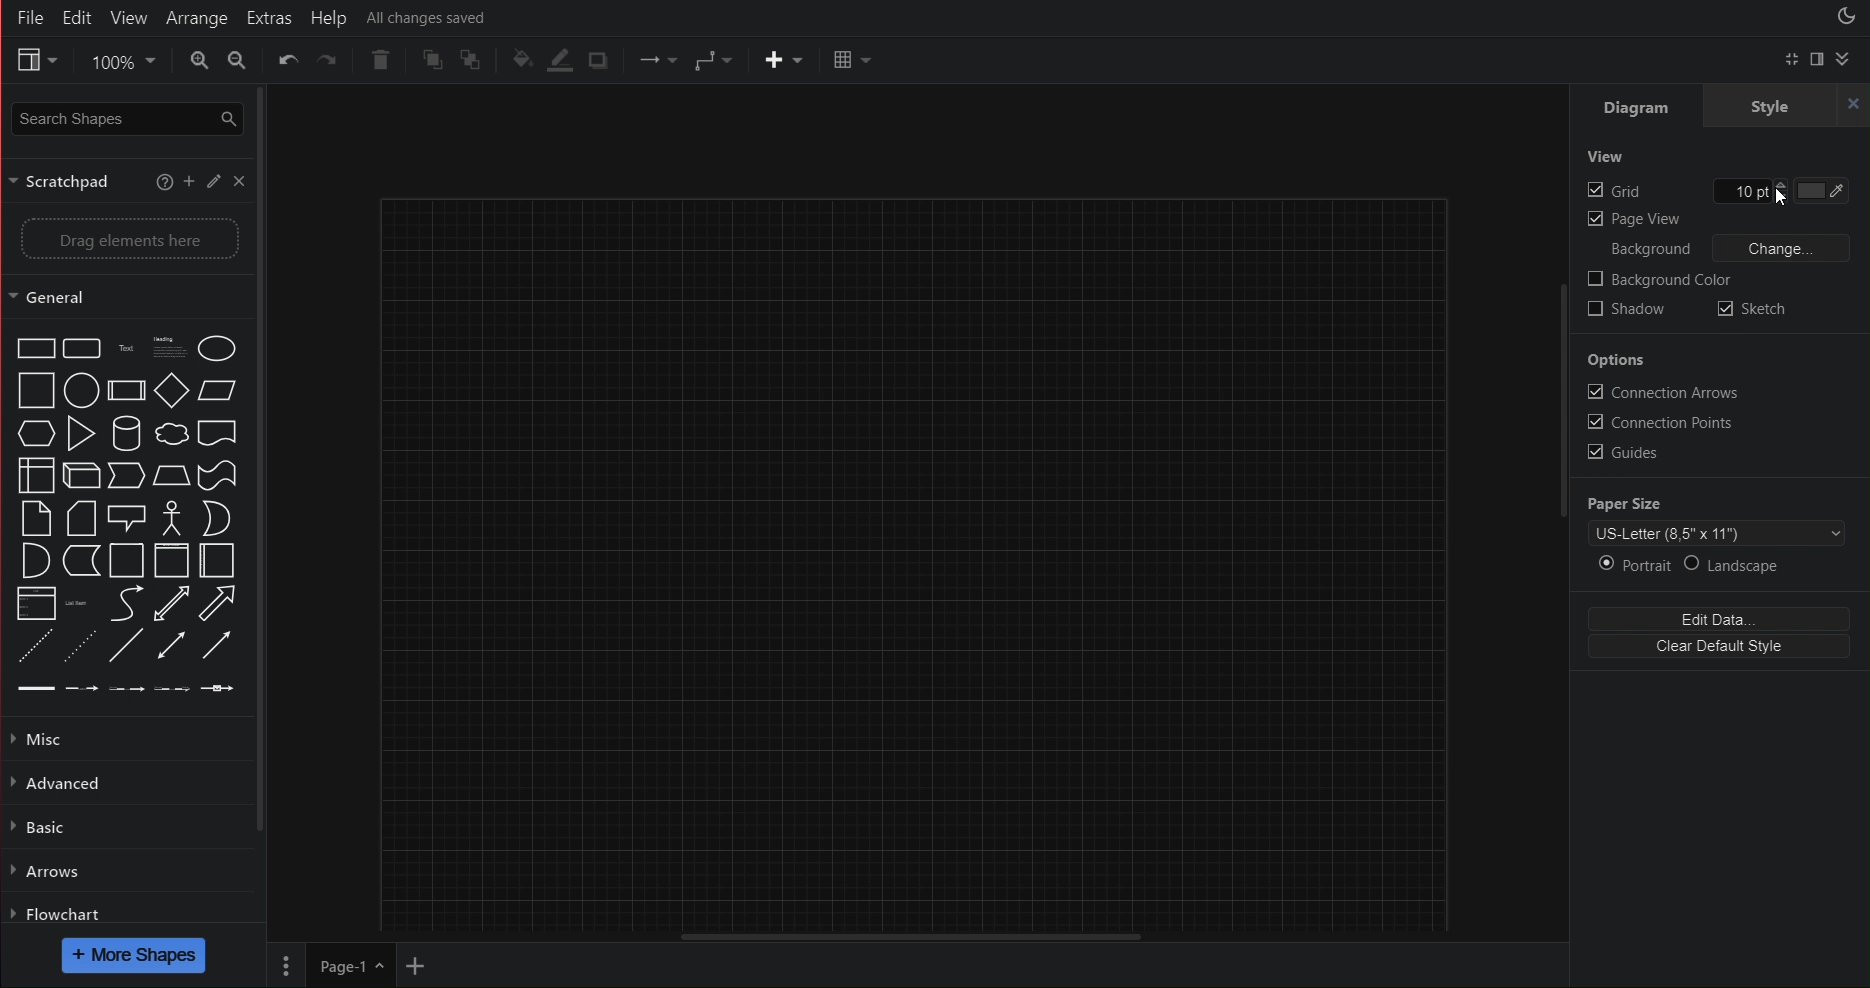  Describe the element at coordinates (78, 473) in the screenshot. I see `cube` at that location.